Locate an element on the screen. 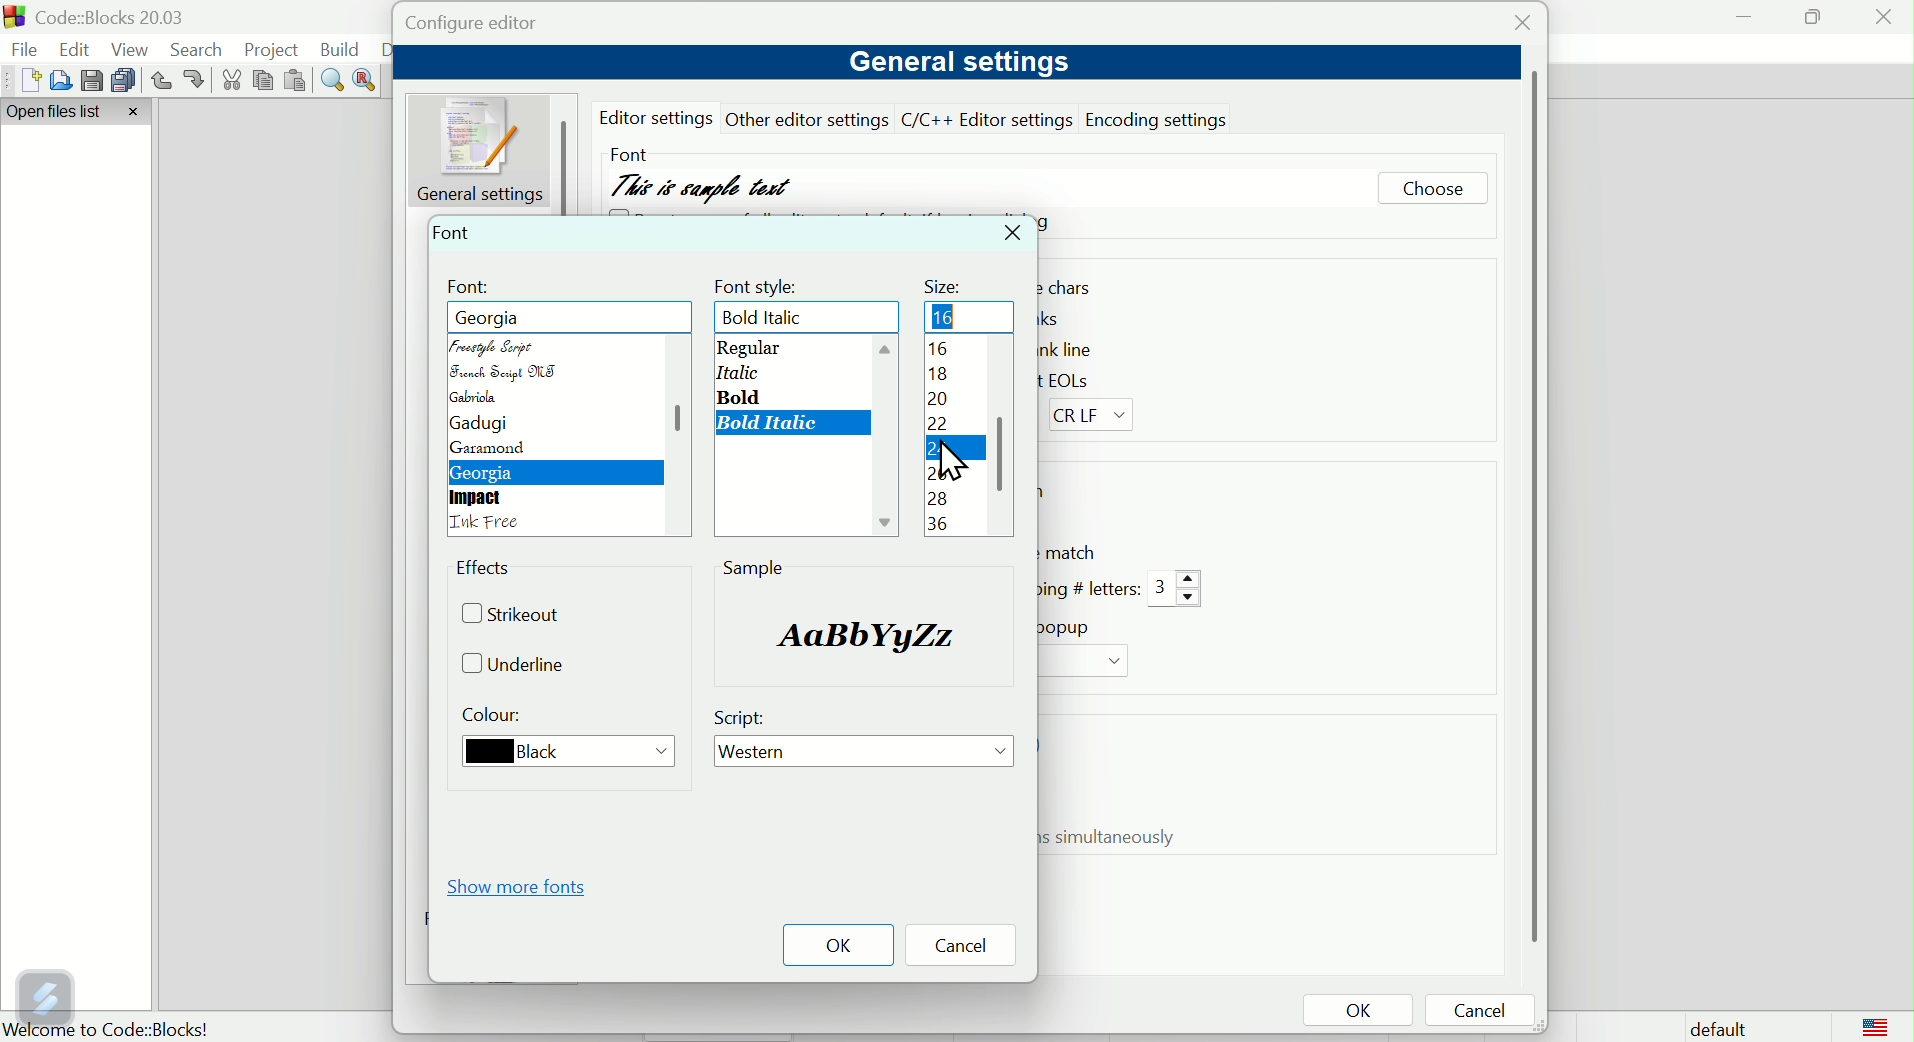 The height and width of the screenshot is (1042, 1914). Strike out is located at coordinates (519, 617).